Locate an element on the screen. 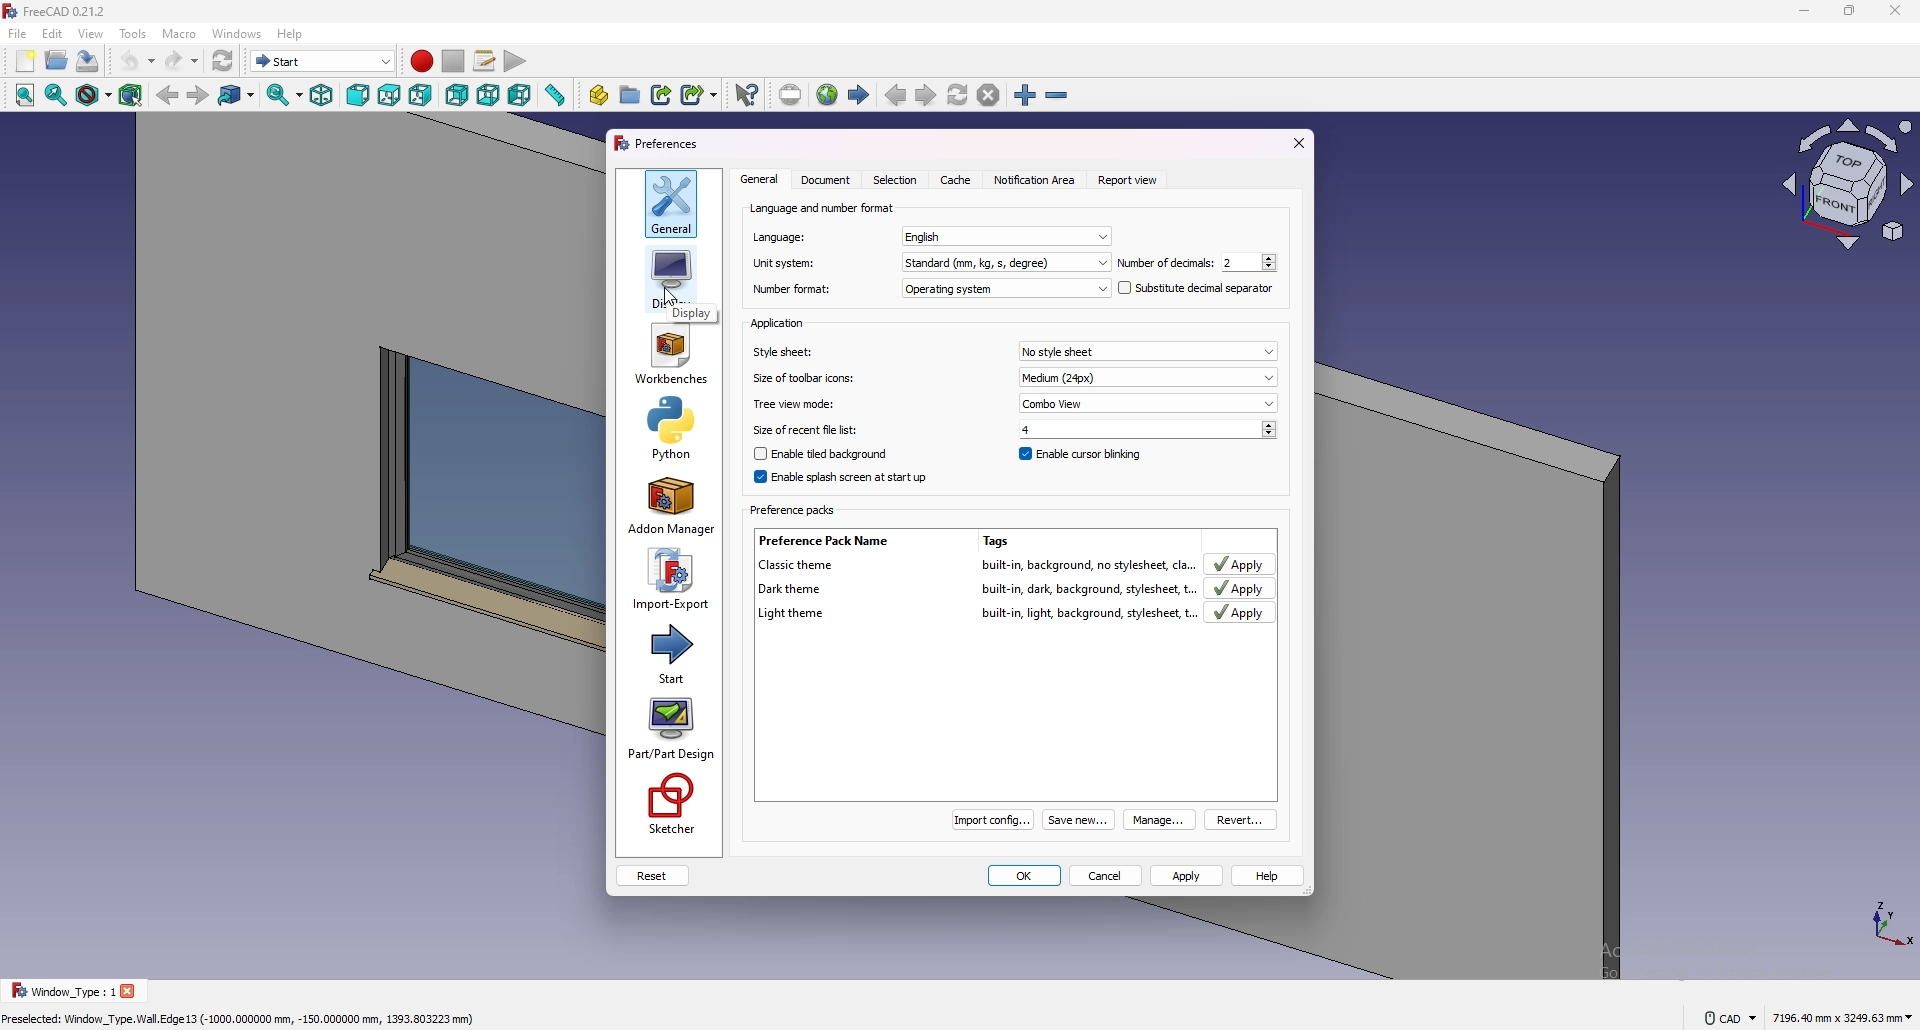  General is located at coordinates (762, 179).